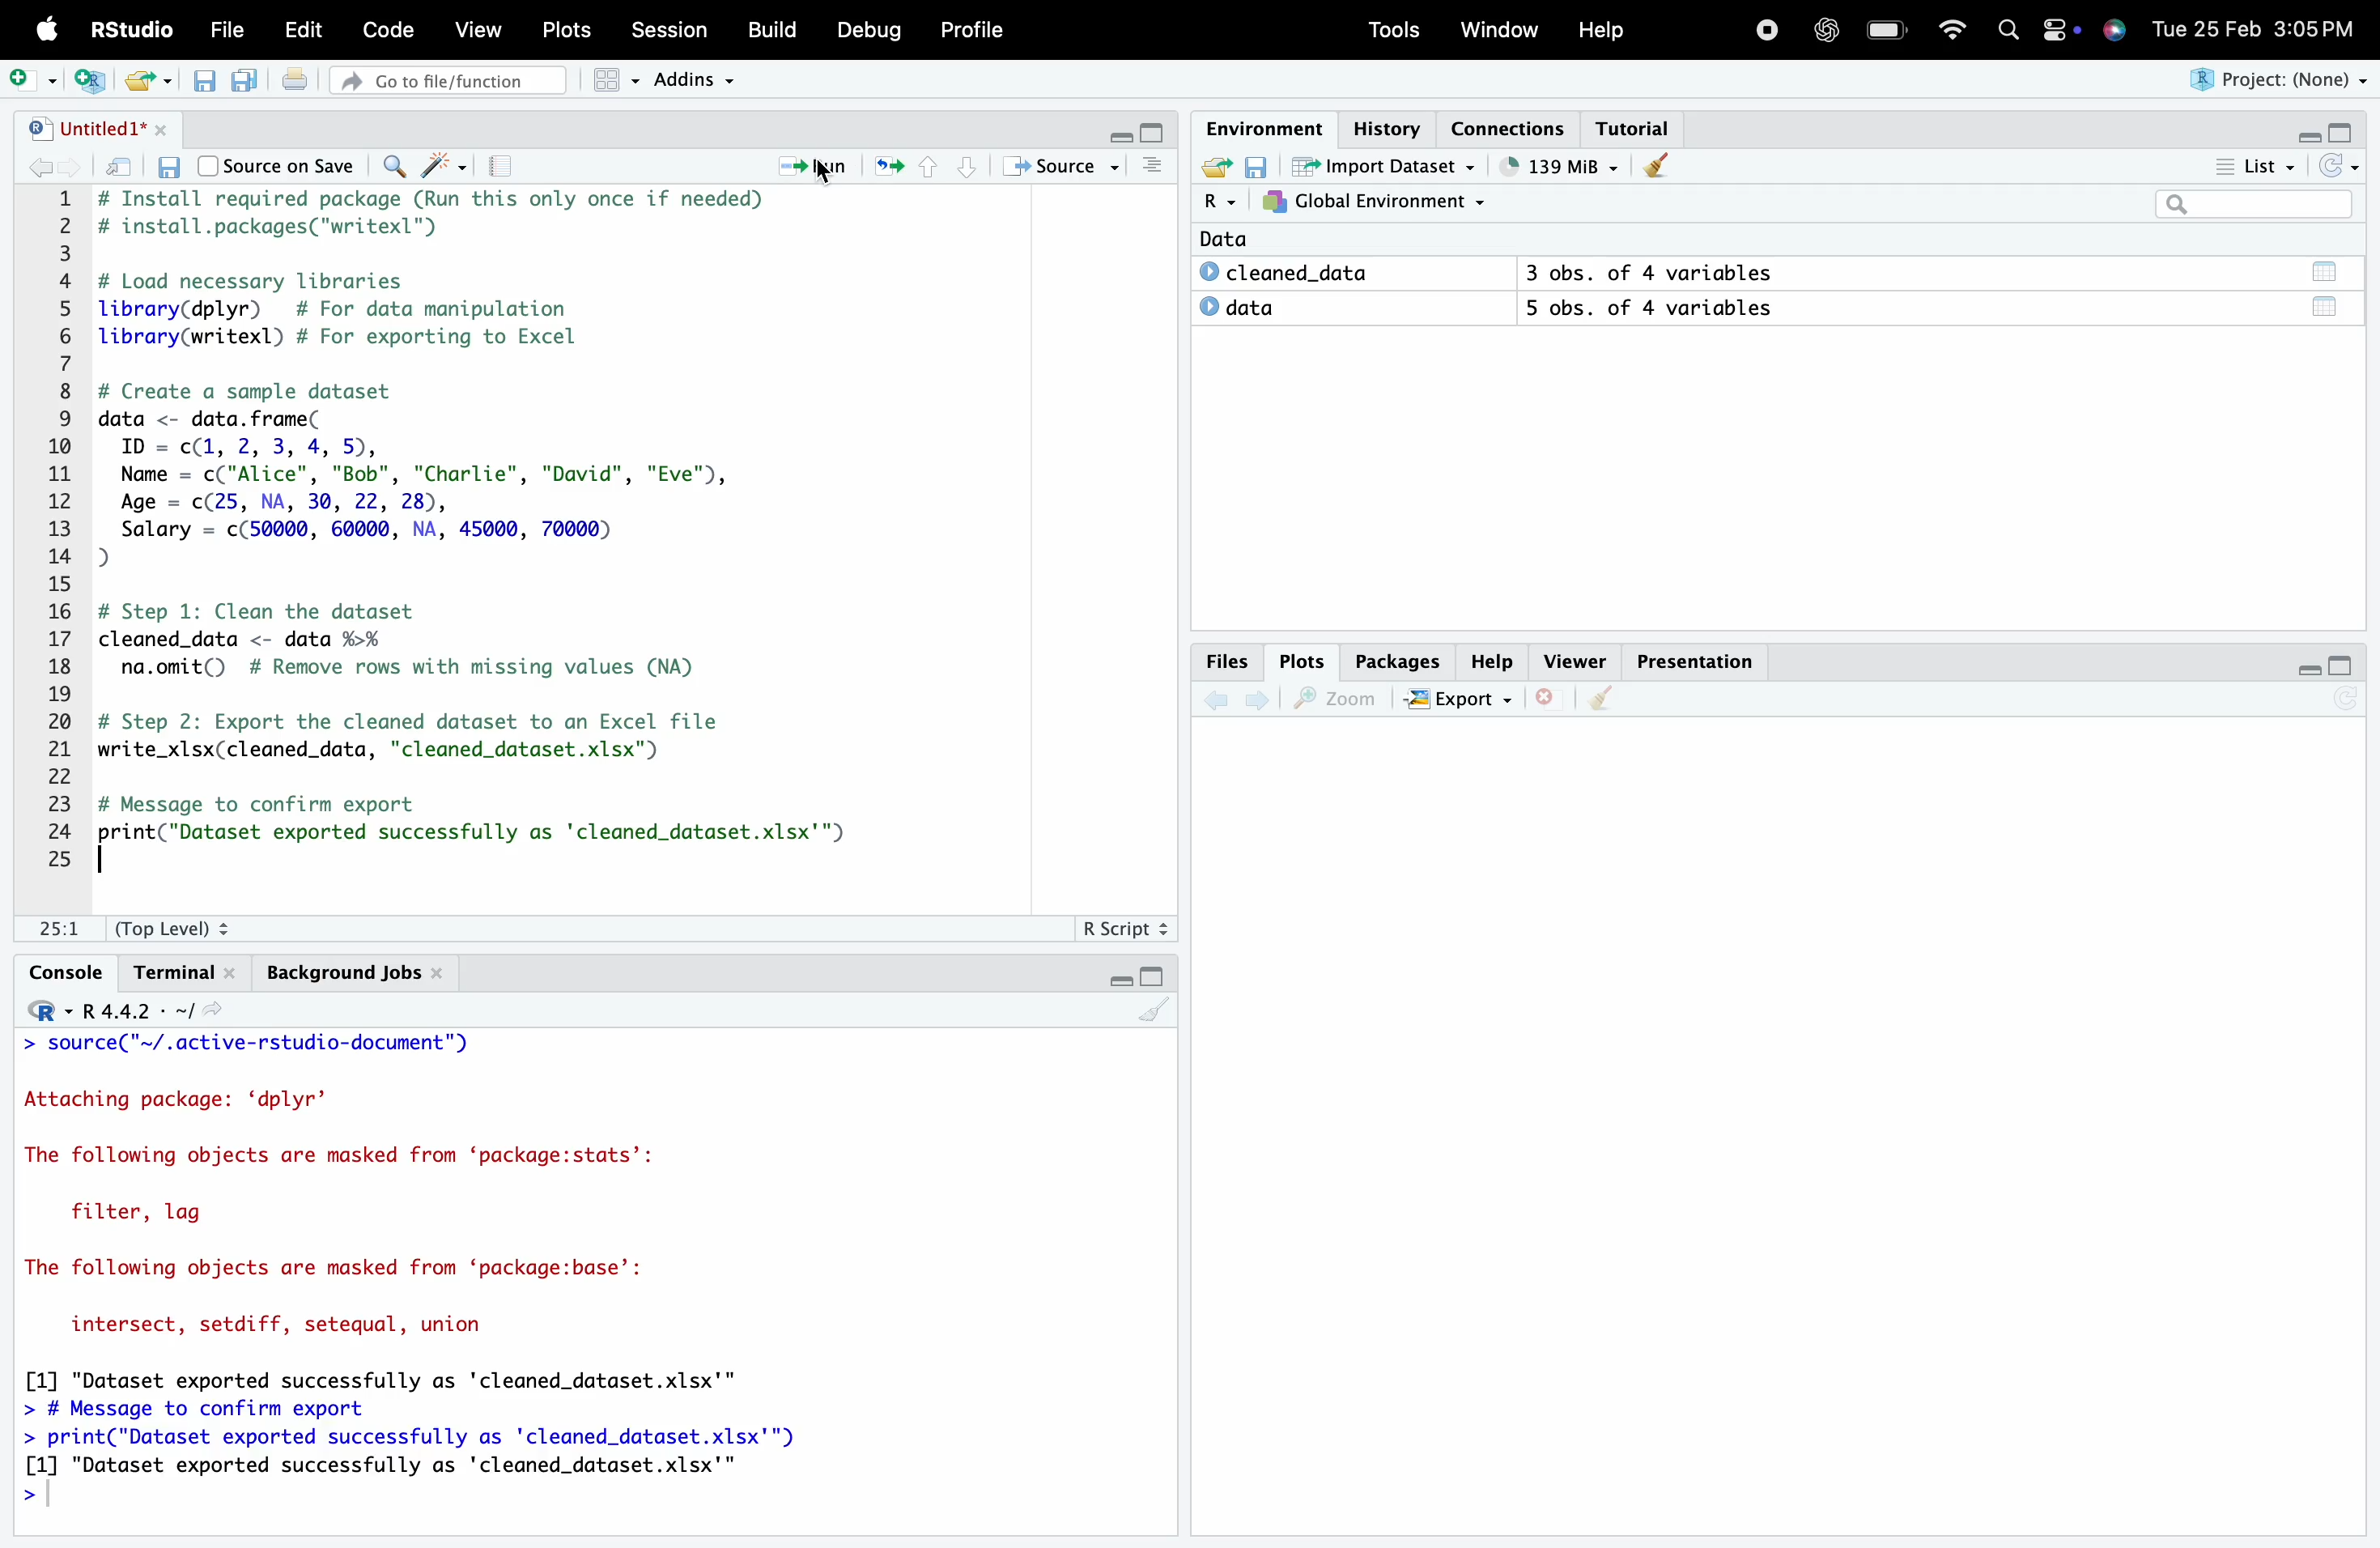  What do you see at coordinates (1260, 697) in the screenshot?
I see `Go forward to the next source location (Ctrl + F10)` at bounding box center [1260, 697].